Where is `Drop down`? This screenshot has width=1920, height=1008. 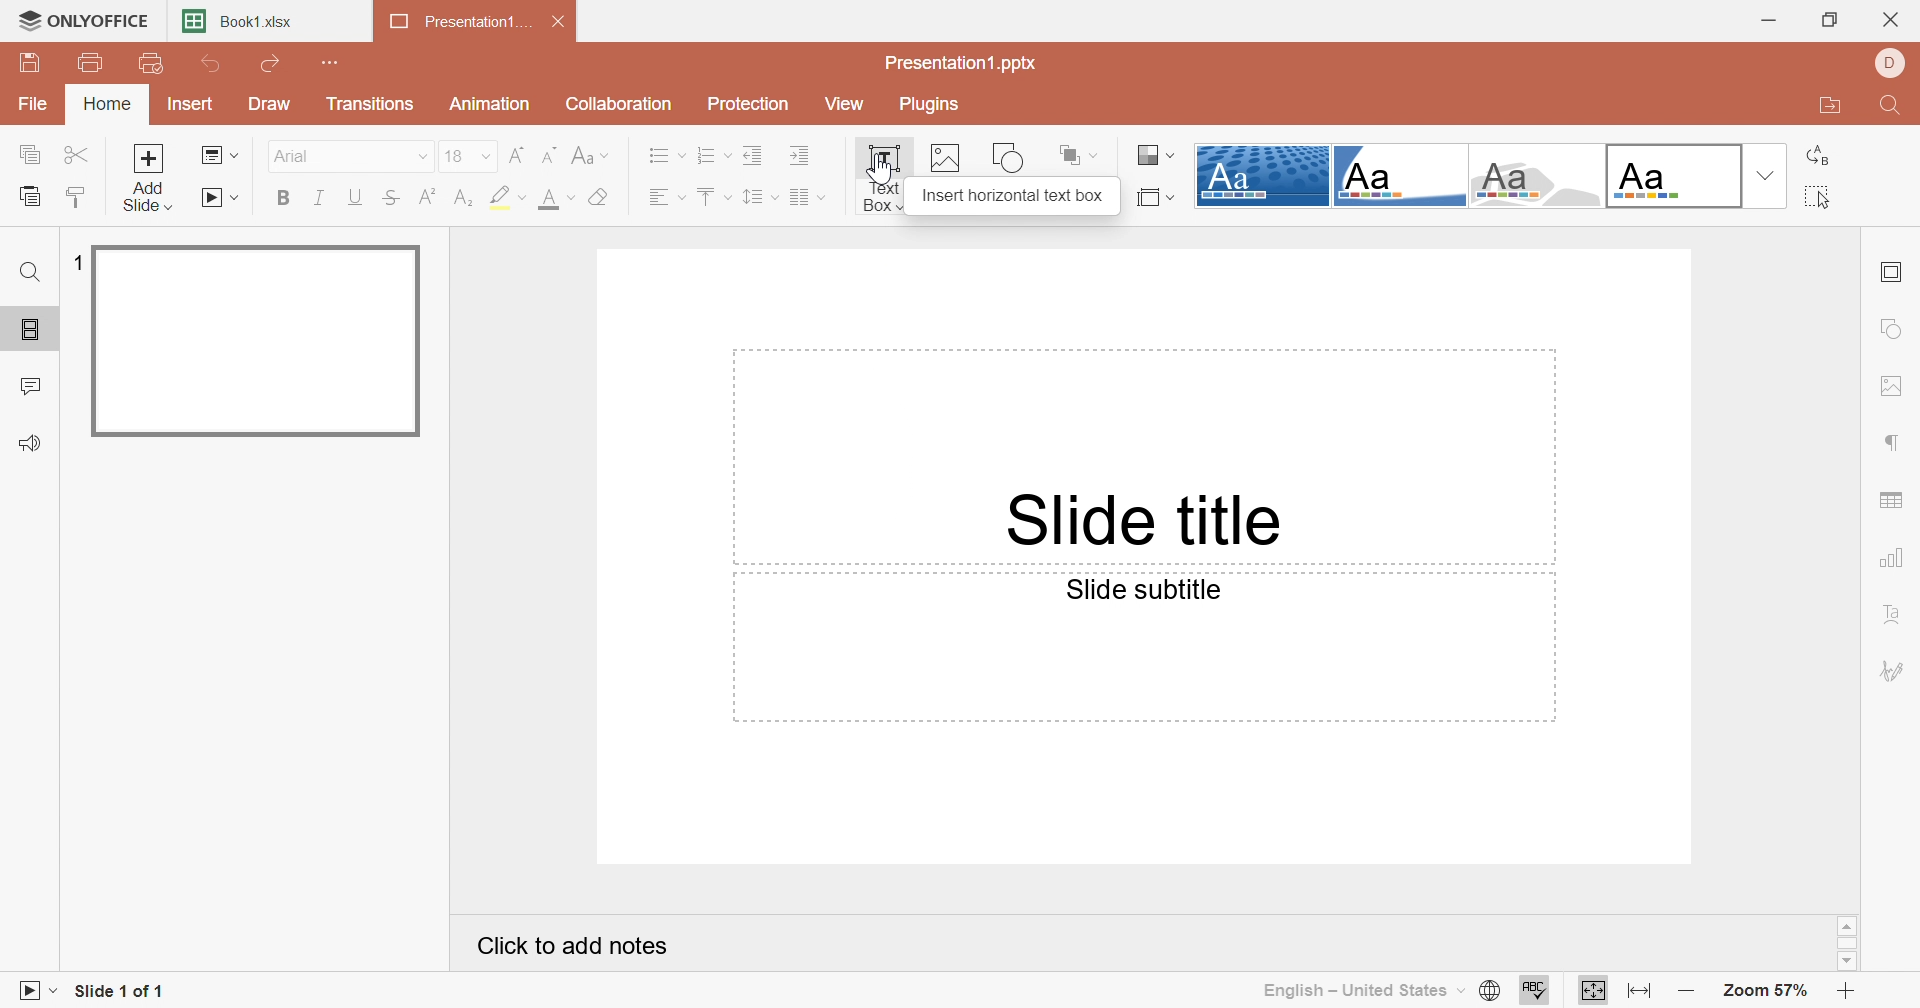 Drop down is located at coordinates (1764, 175).